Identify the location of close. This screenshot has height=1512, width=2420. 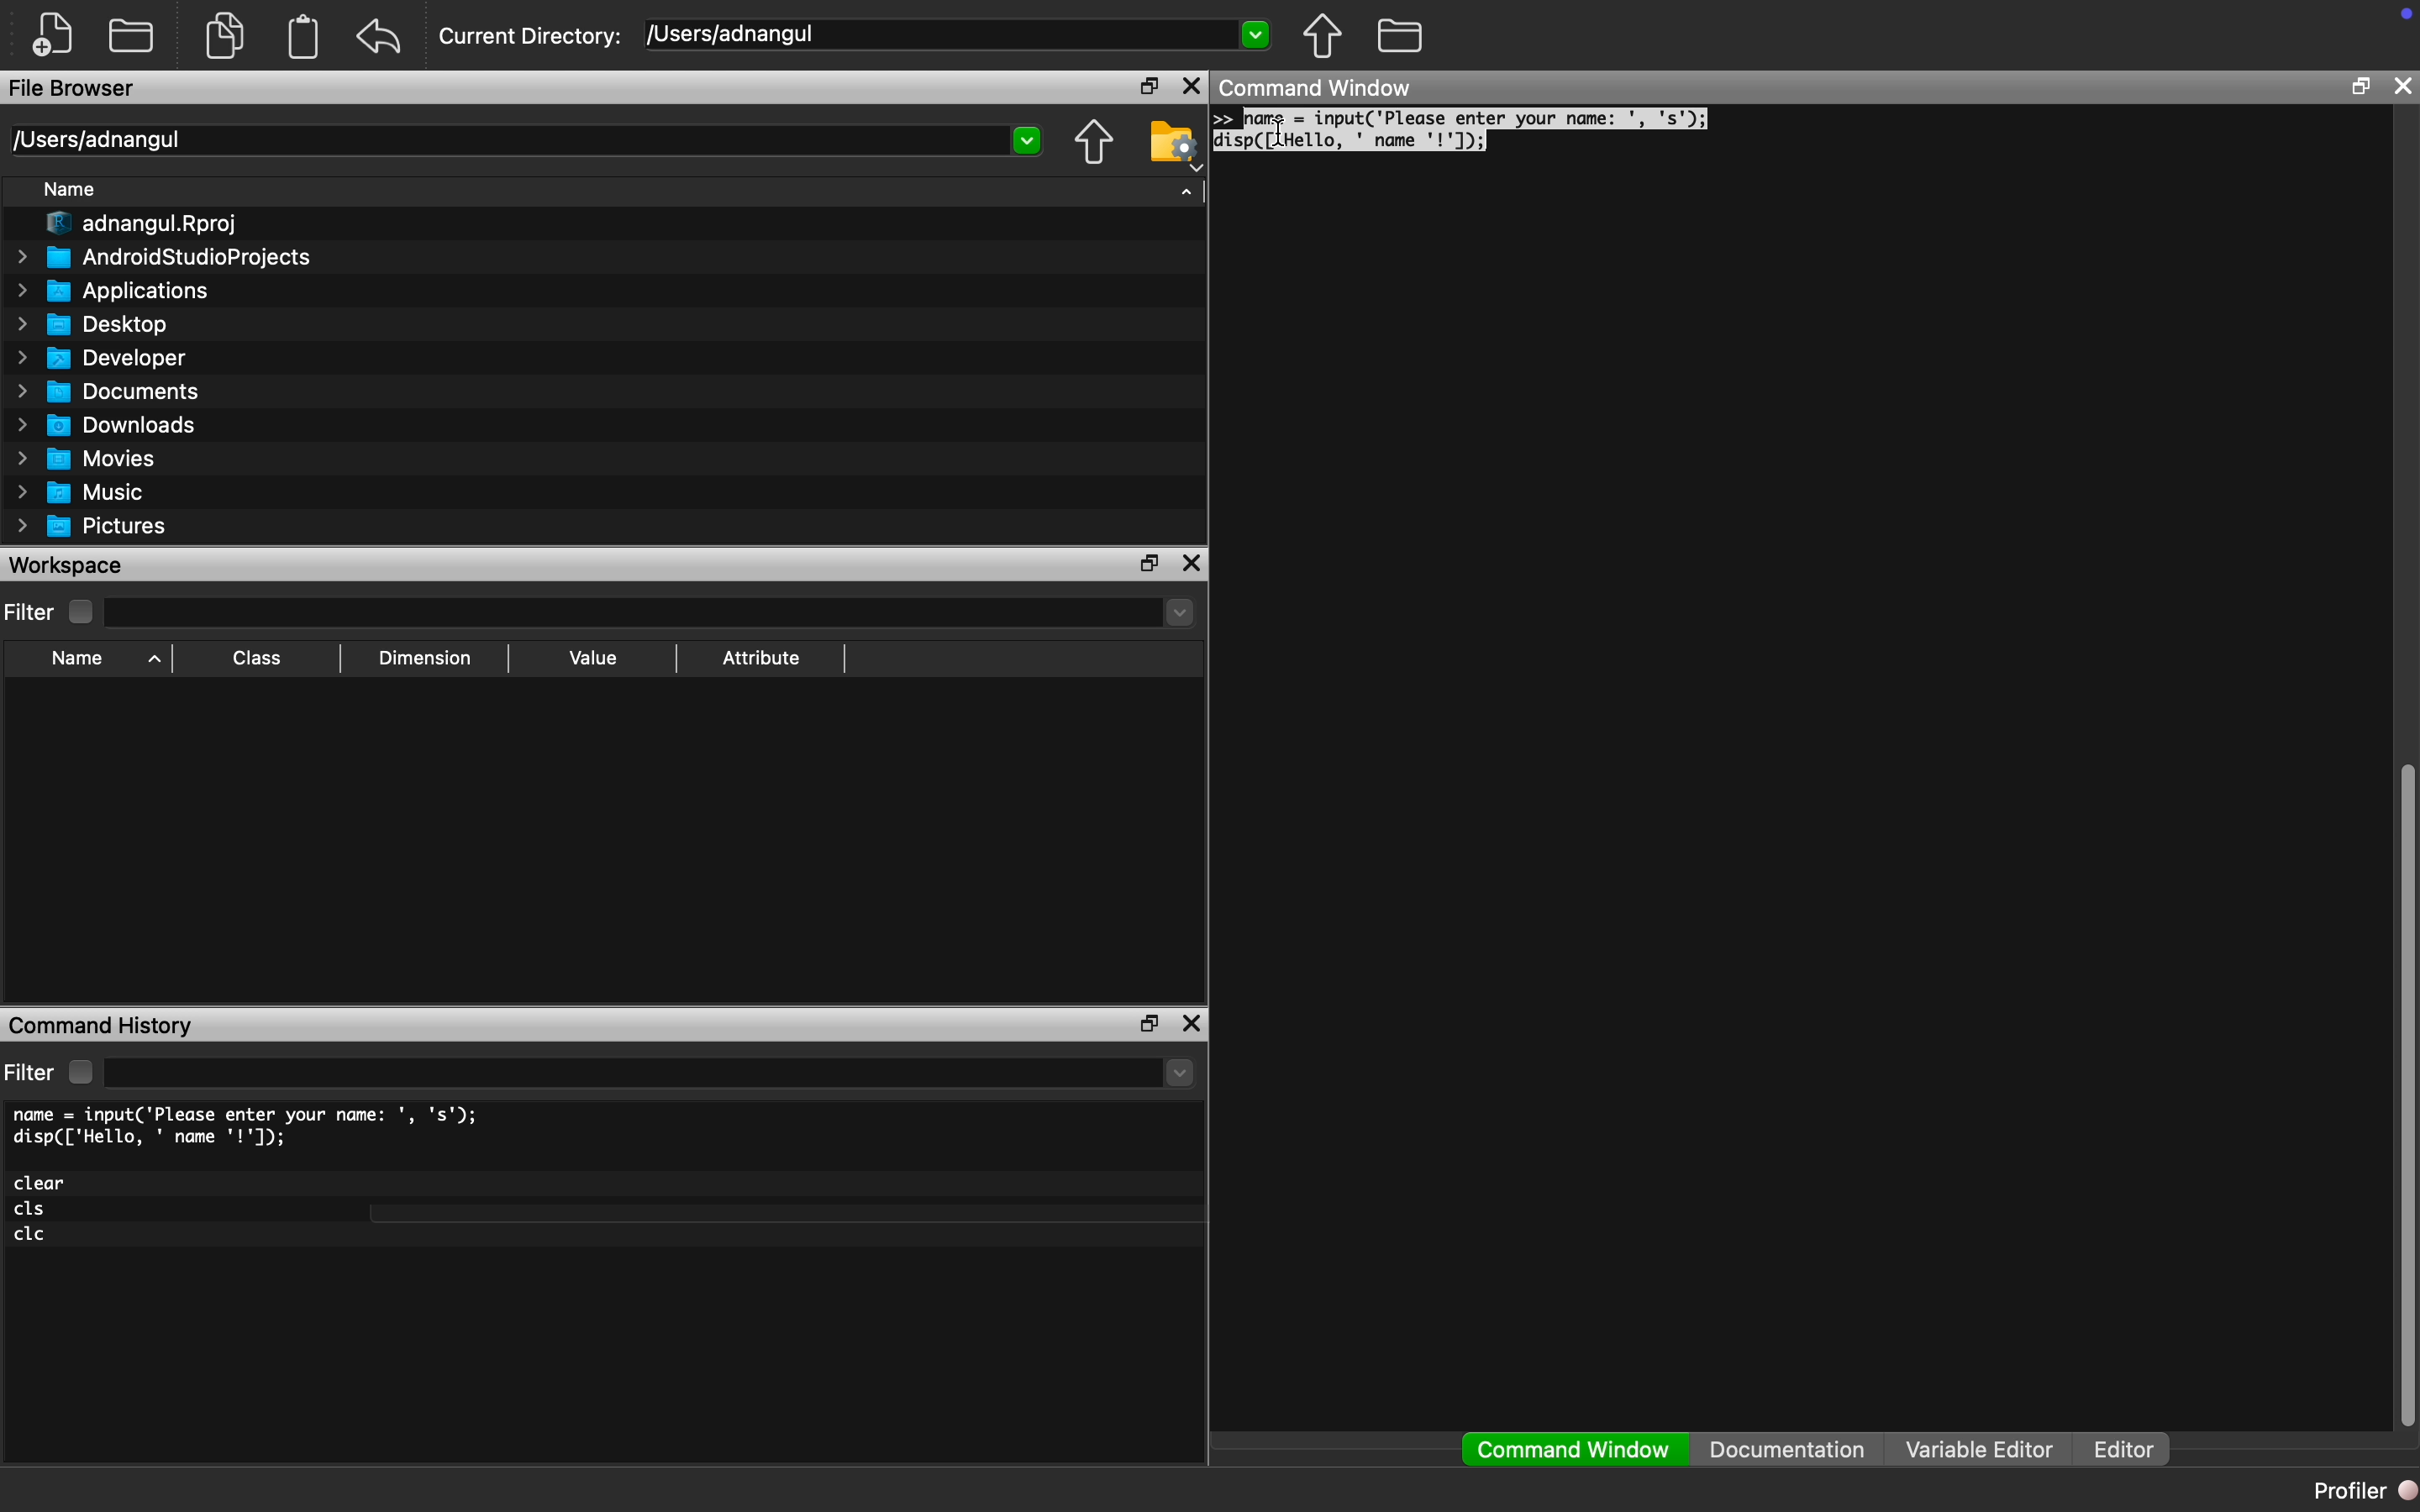
(1192, 1023).